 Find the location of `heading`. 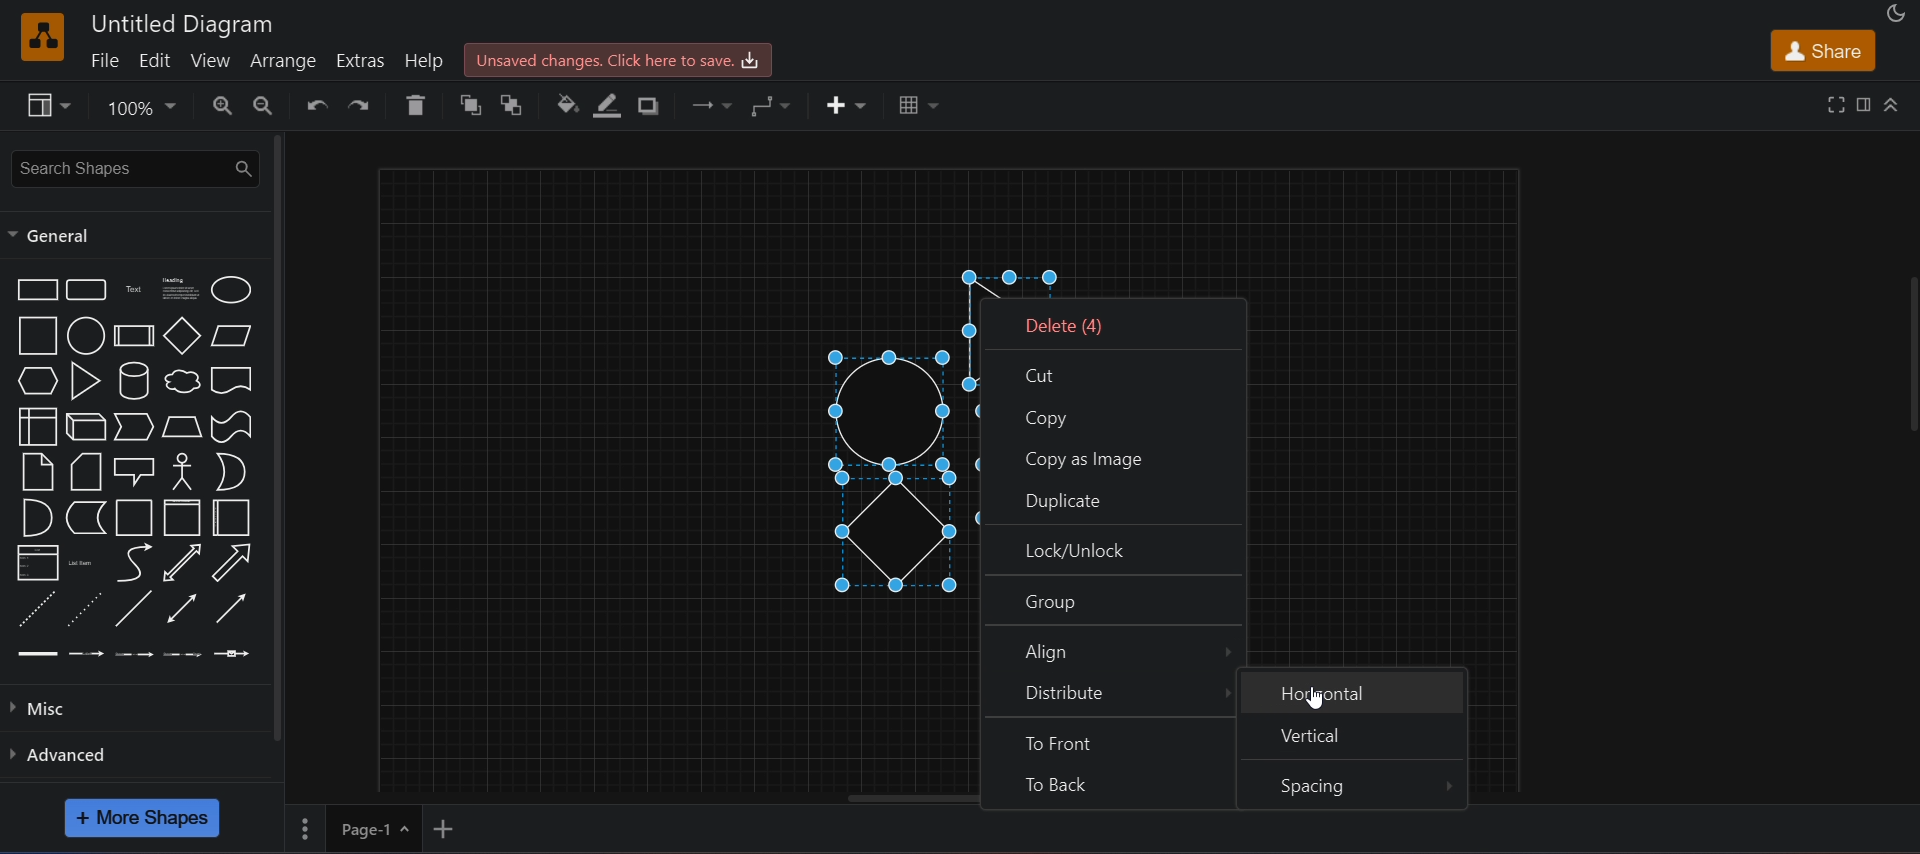

heading is located at coordinates (179, 291).